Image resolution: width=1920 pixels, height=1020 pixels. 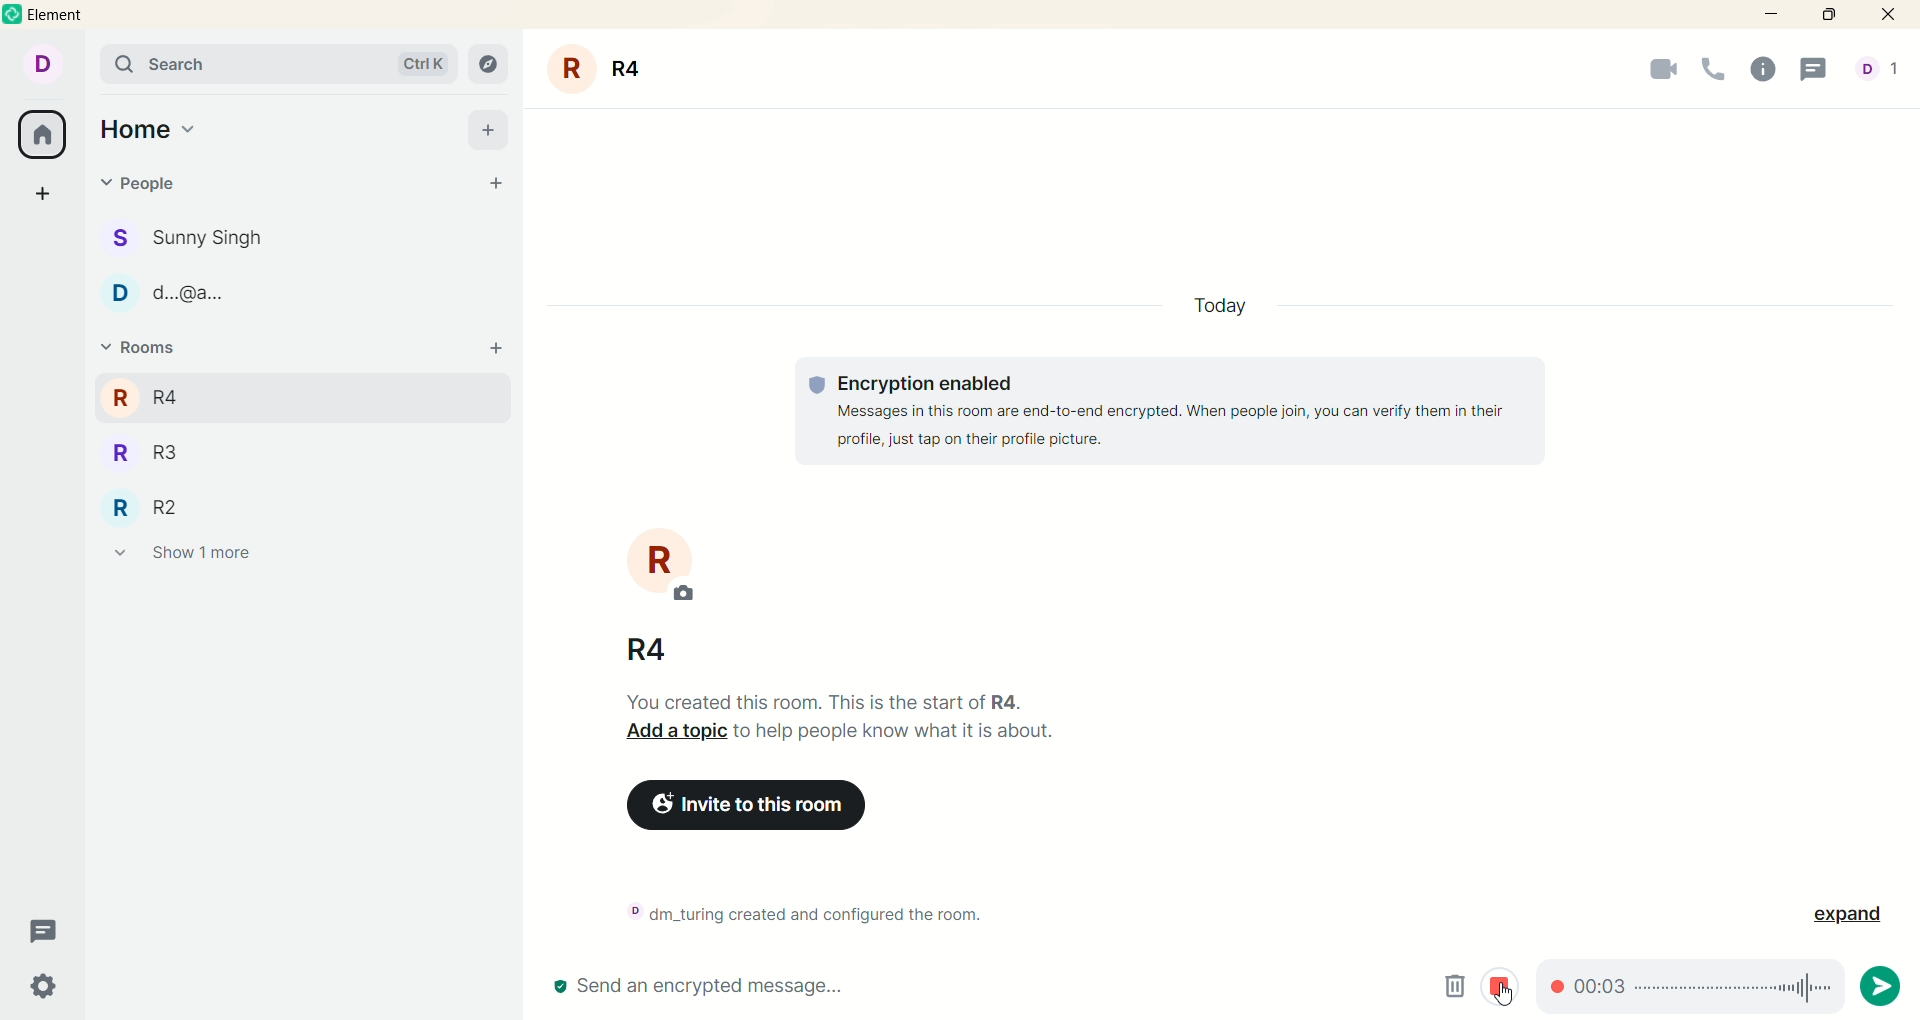 I want to click on people, so click(x=1877, y=71).